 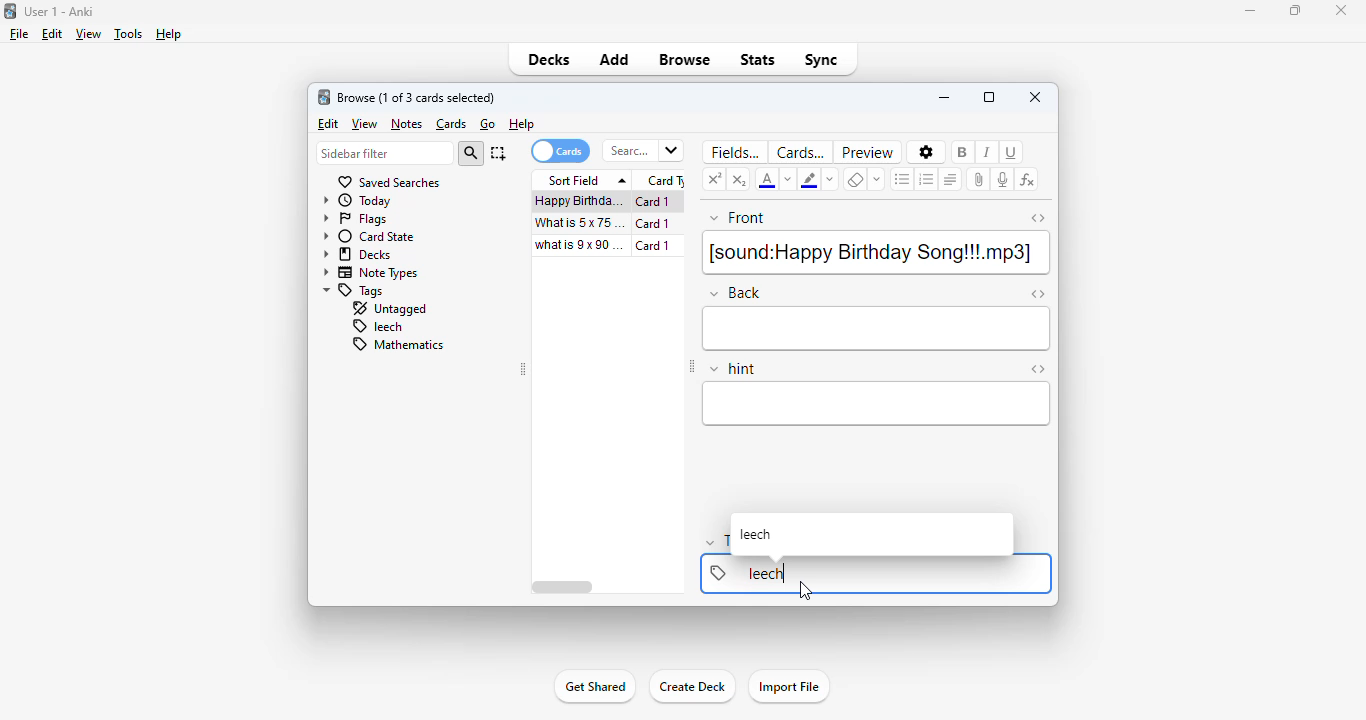 I want to click on edit, so click(x=328, y=125).